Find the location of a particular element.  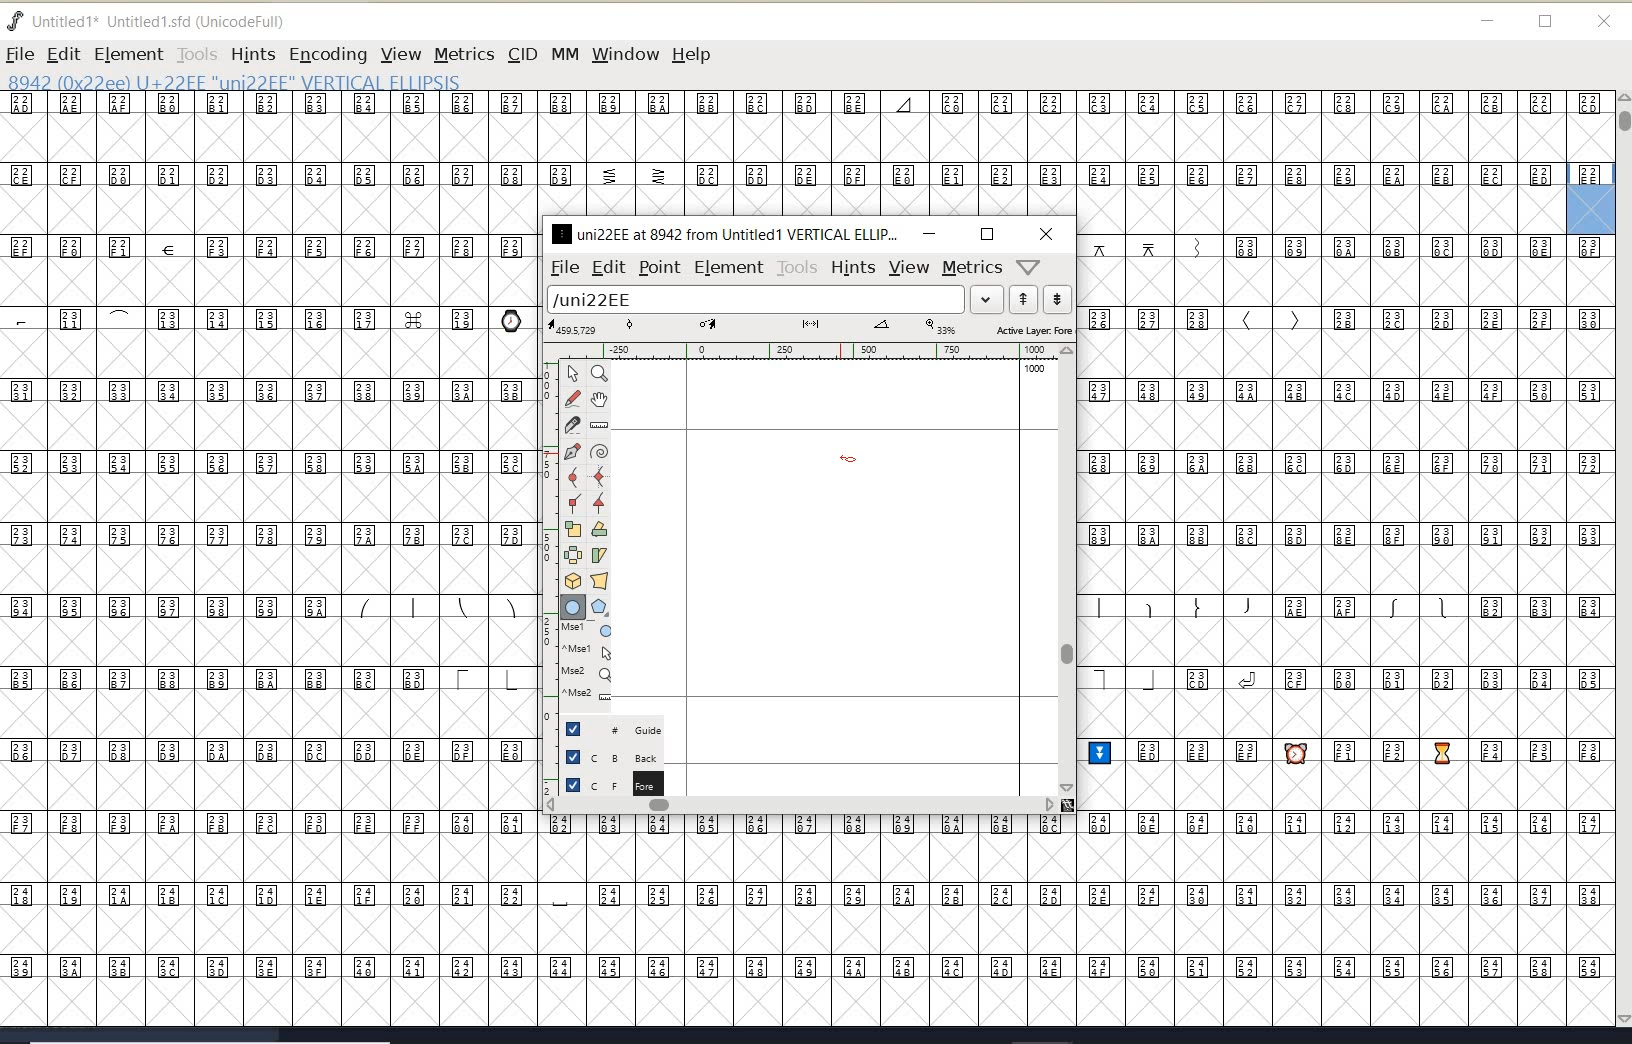

SCALE is located at coordinates (547, 568).